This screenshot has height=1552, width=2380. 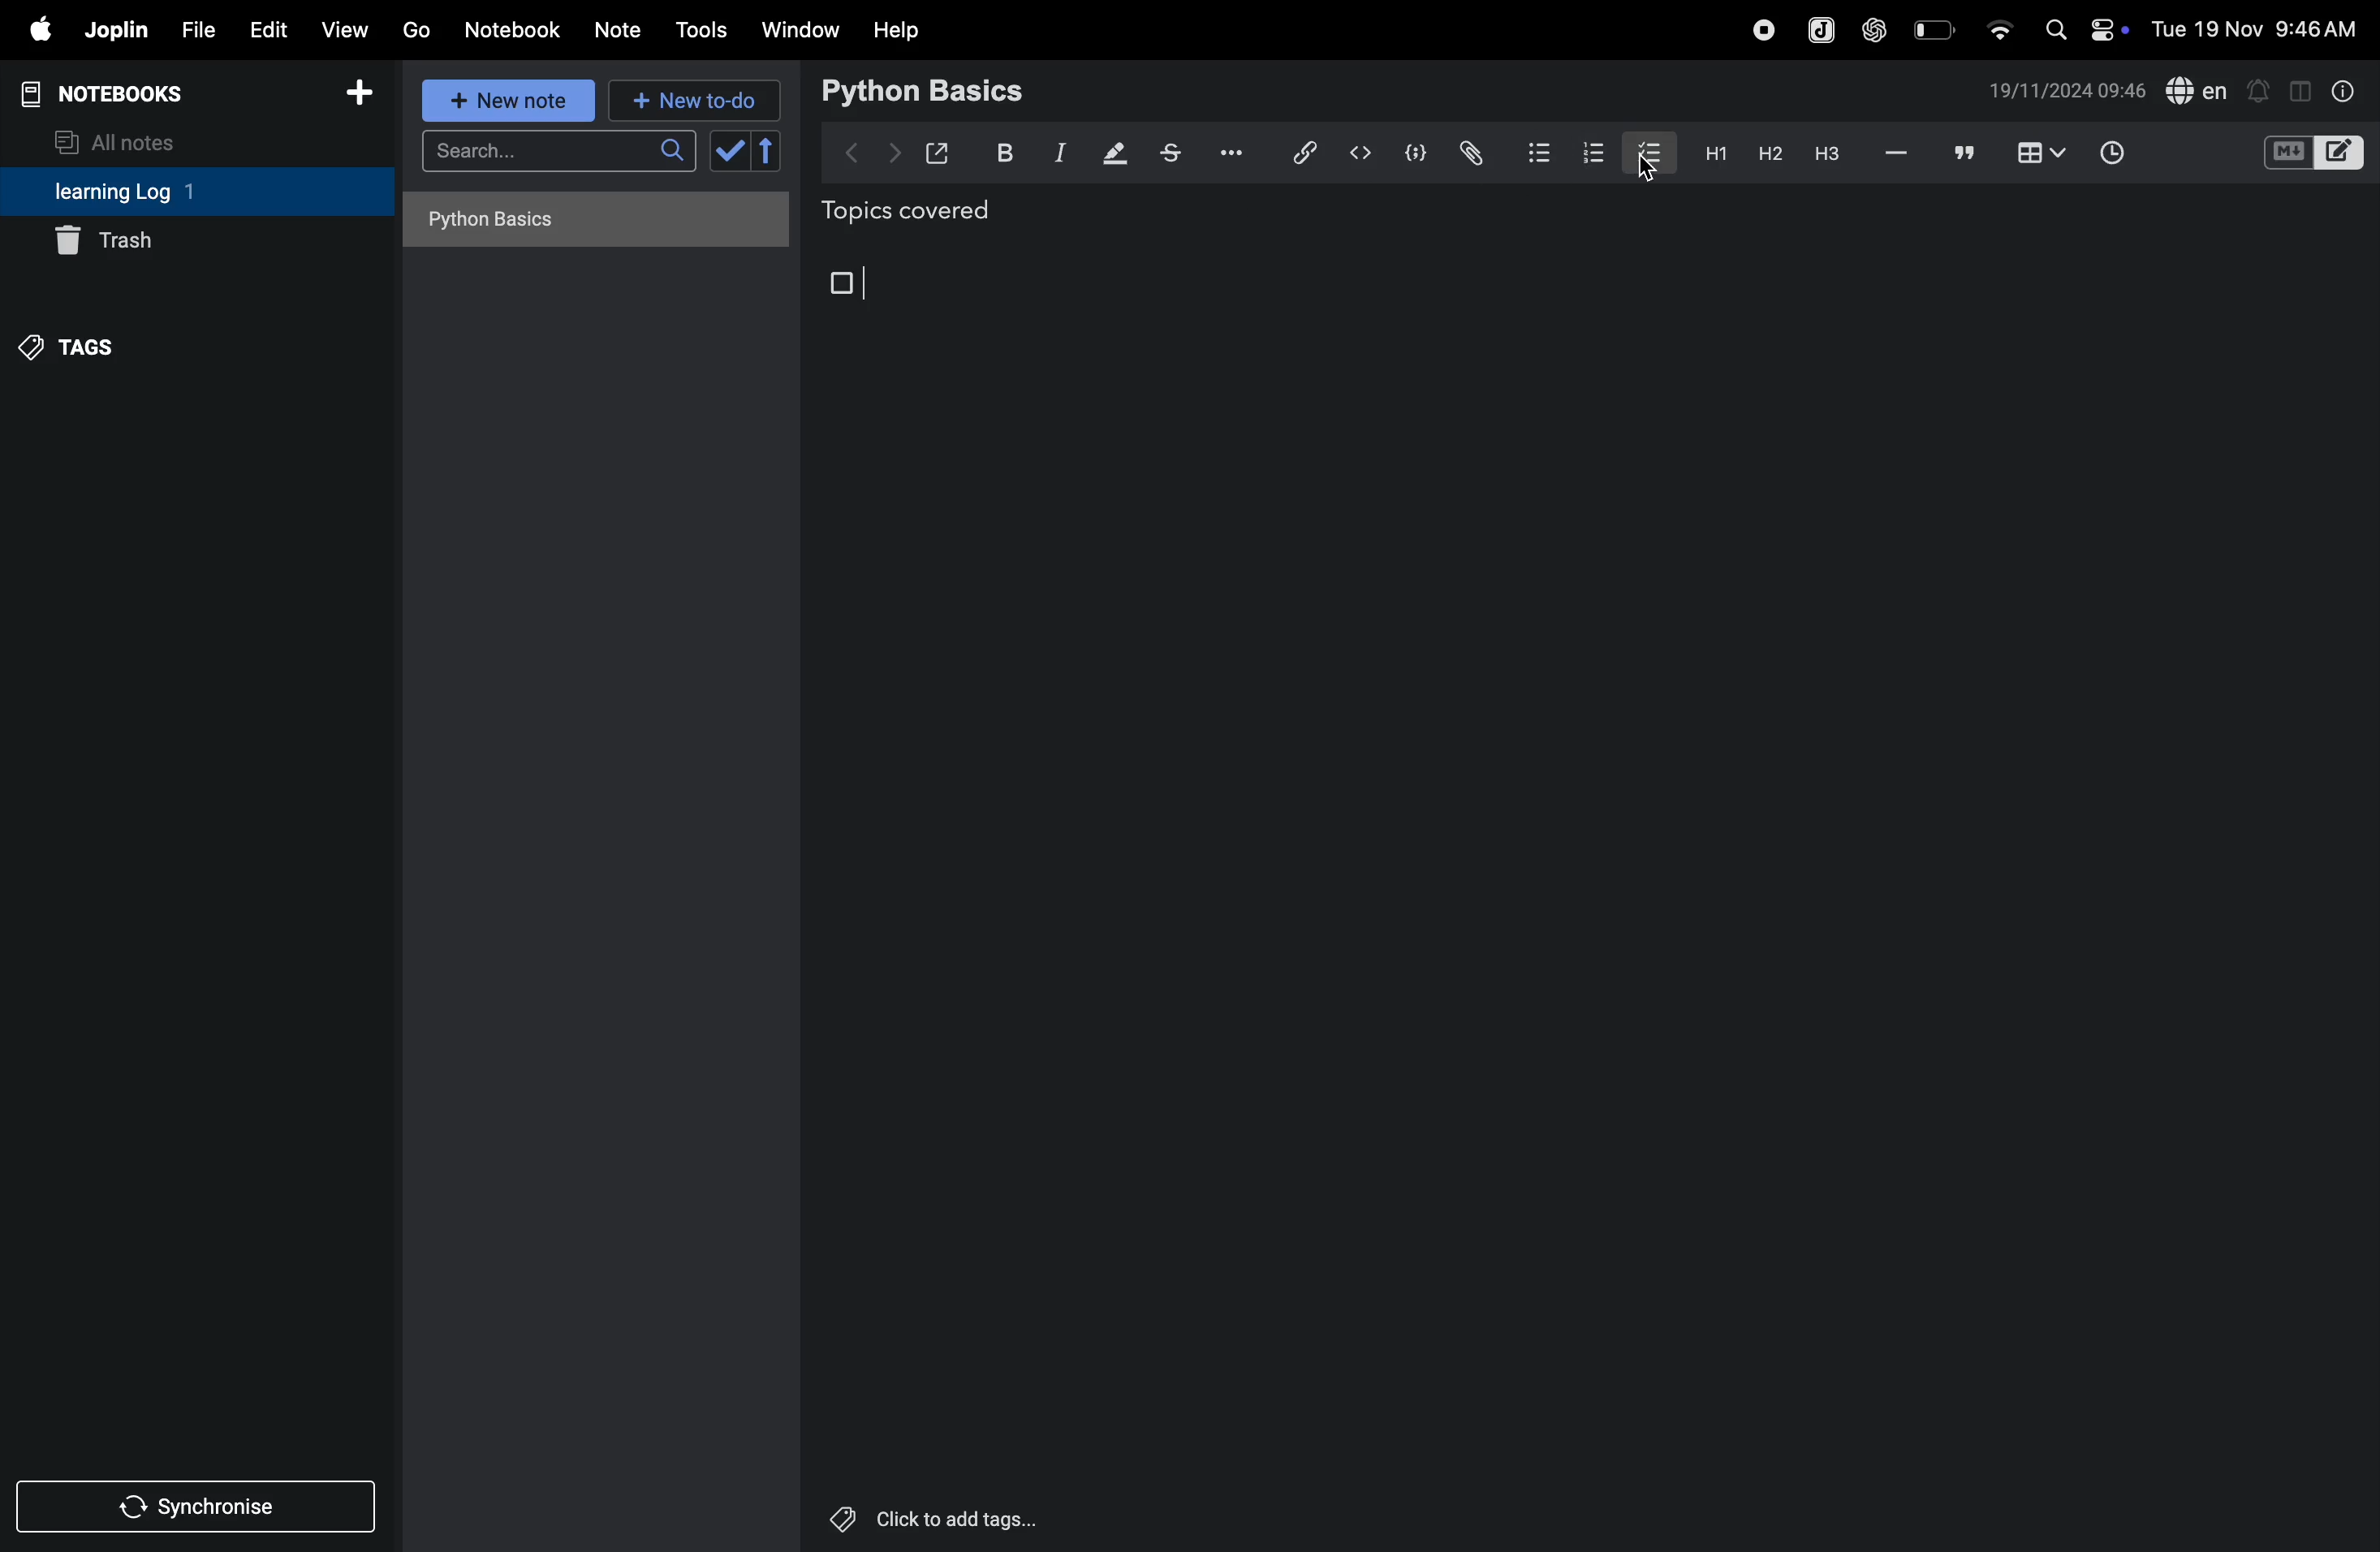 What do you see at coordinates (1057, 154) in the screenshot?
I see `itallic` at bounding box center [1057, 154].